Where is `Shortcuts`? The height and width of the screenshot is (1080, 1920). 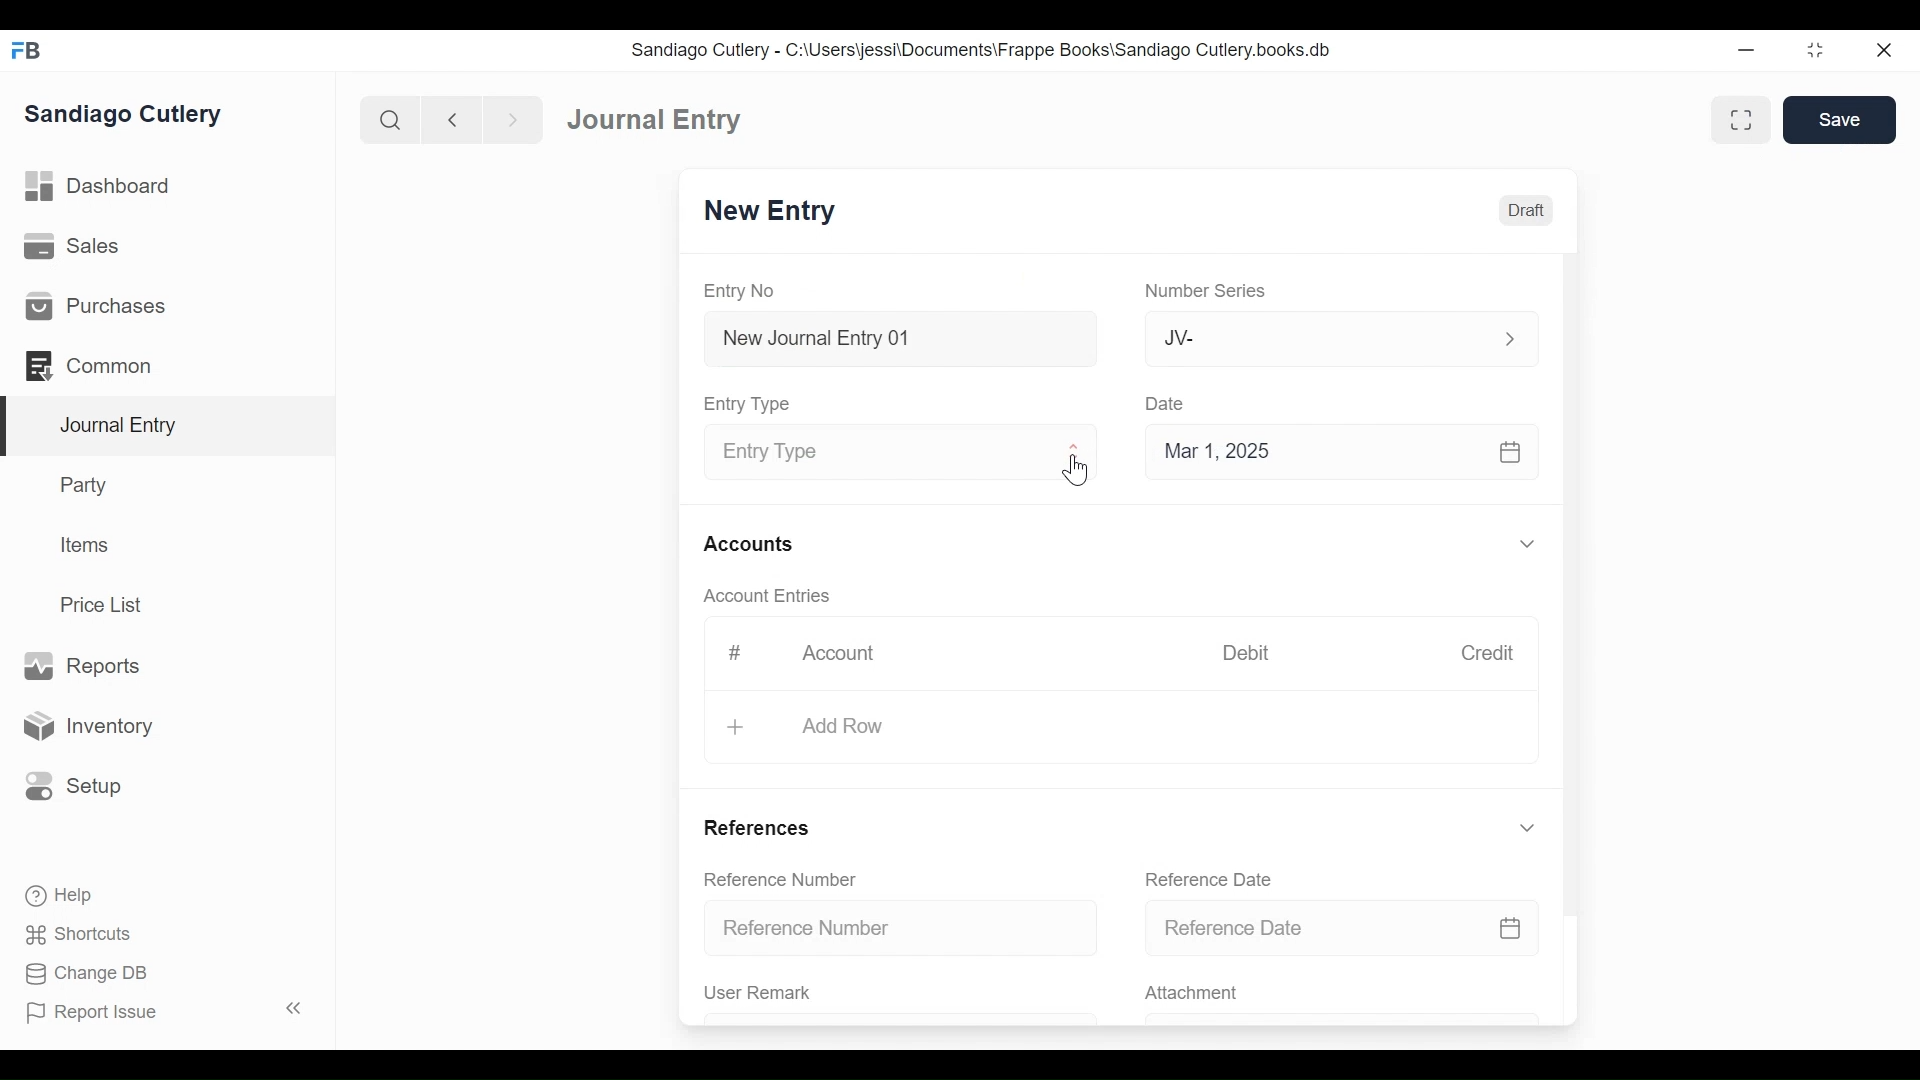 Shortcuts is located at coordinates (69, 935).